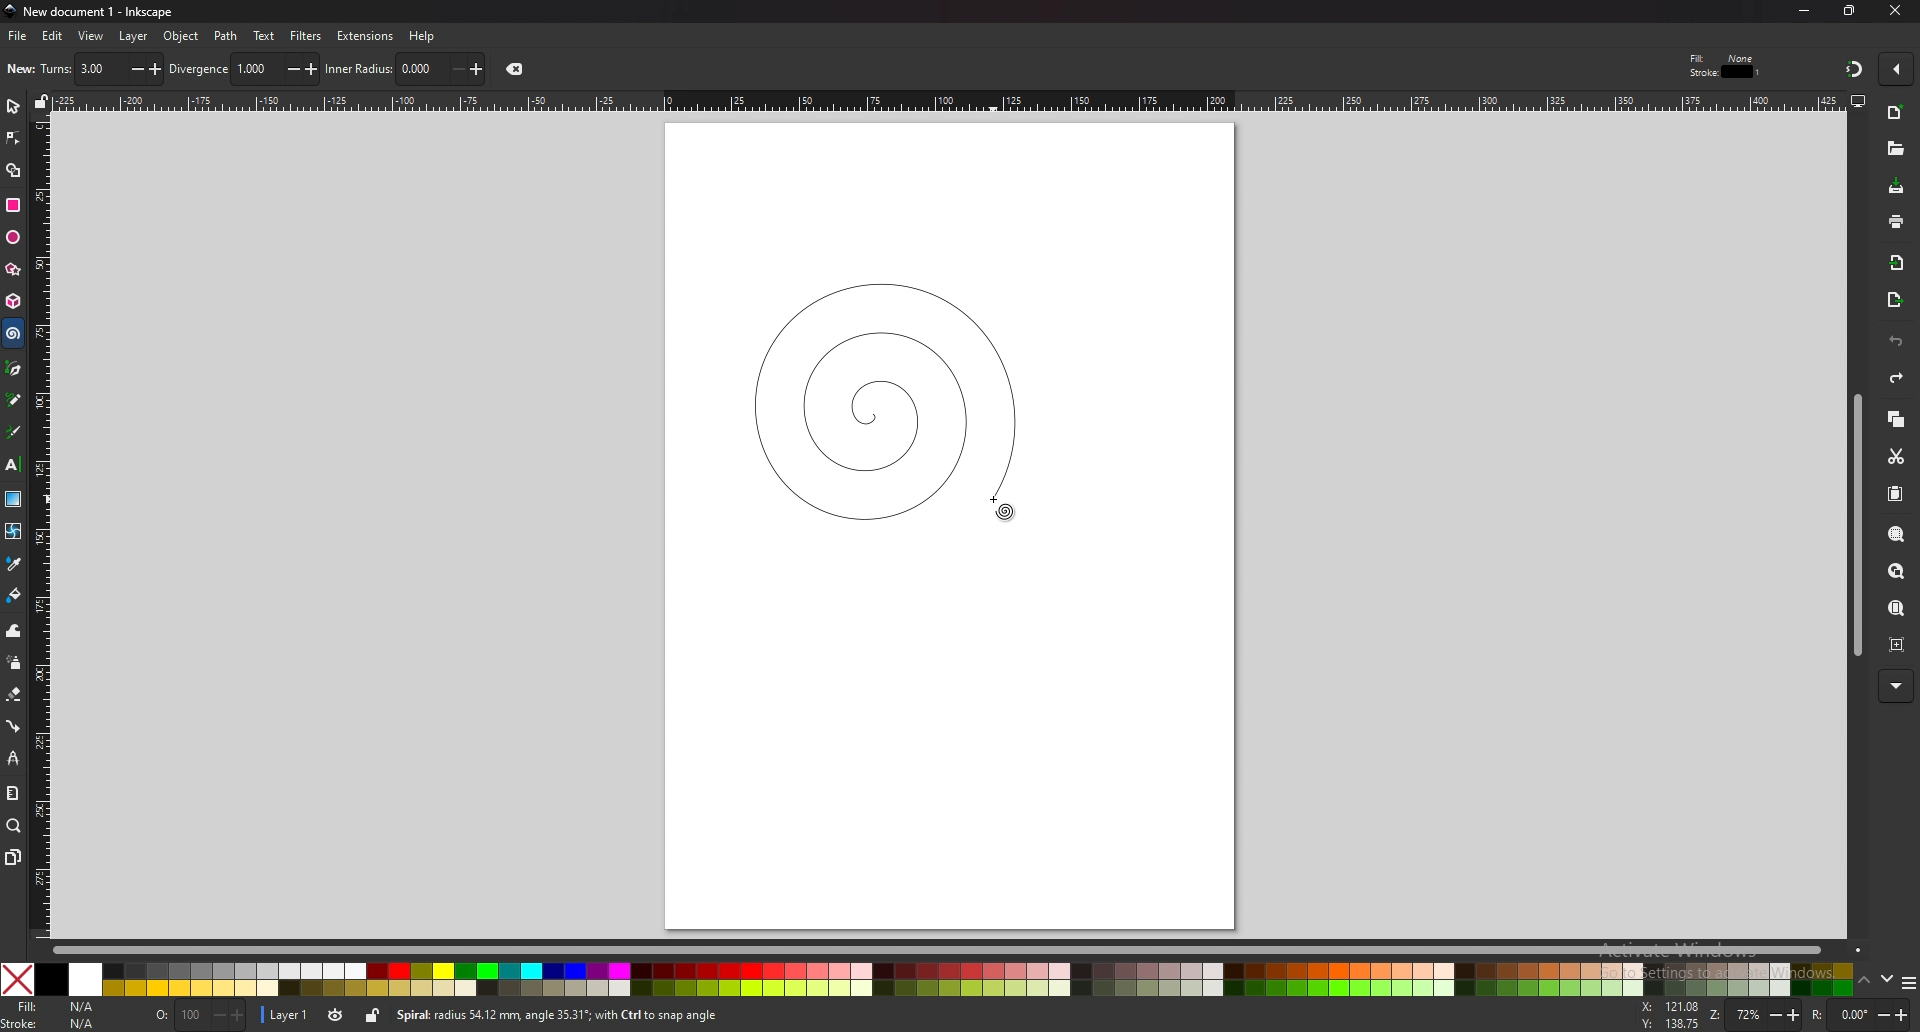 Image resolution: width=1920 pixels, height=1032 pixels. Describe the element at coordinates (1854, 529) in the screenshot. I see `scroll bar` at that location.